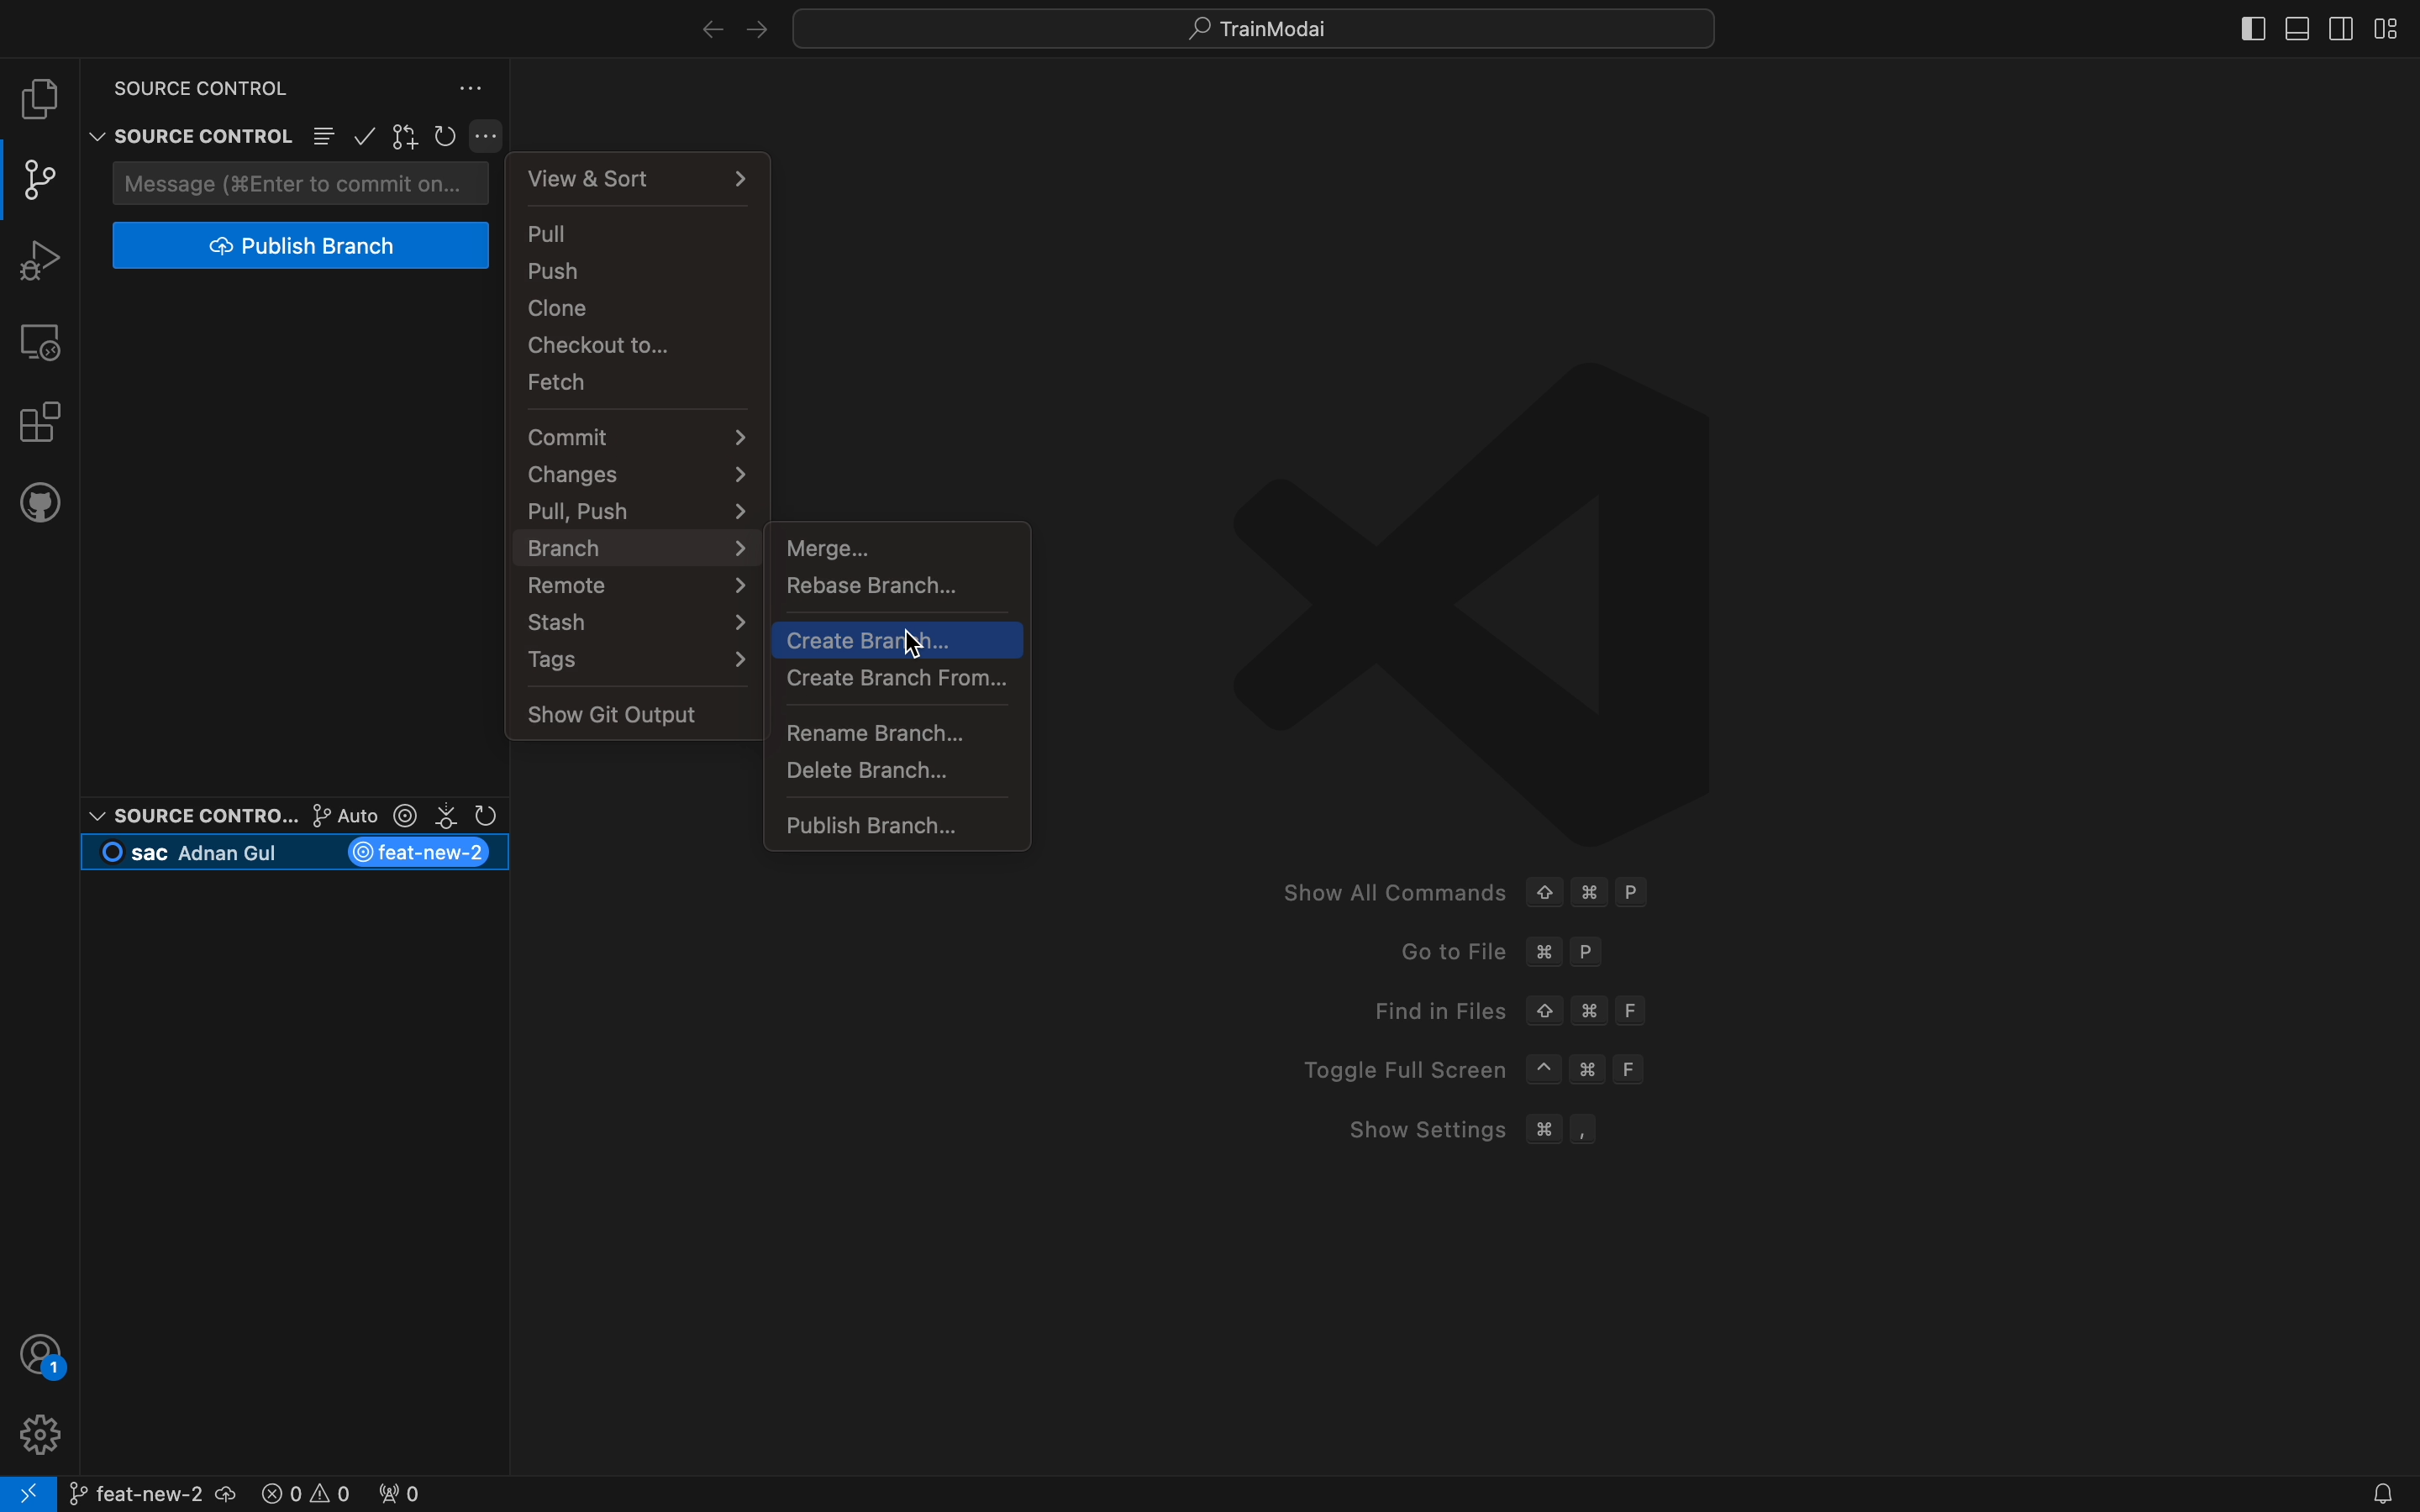 The image size is (2420, 1512). Describe the element at coordinates (900, 772) in the screenshot. I see `delete` at that location.